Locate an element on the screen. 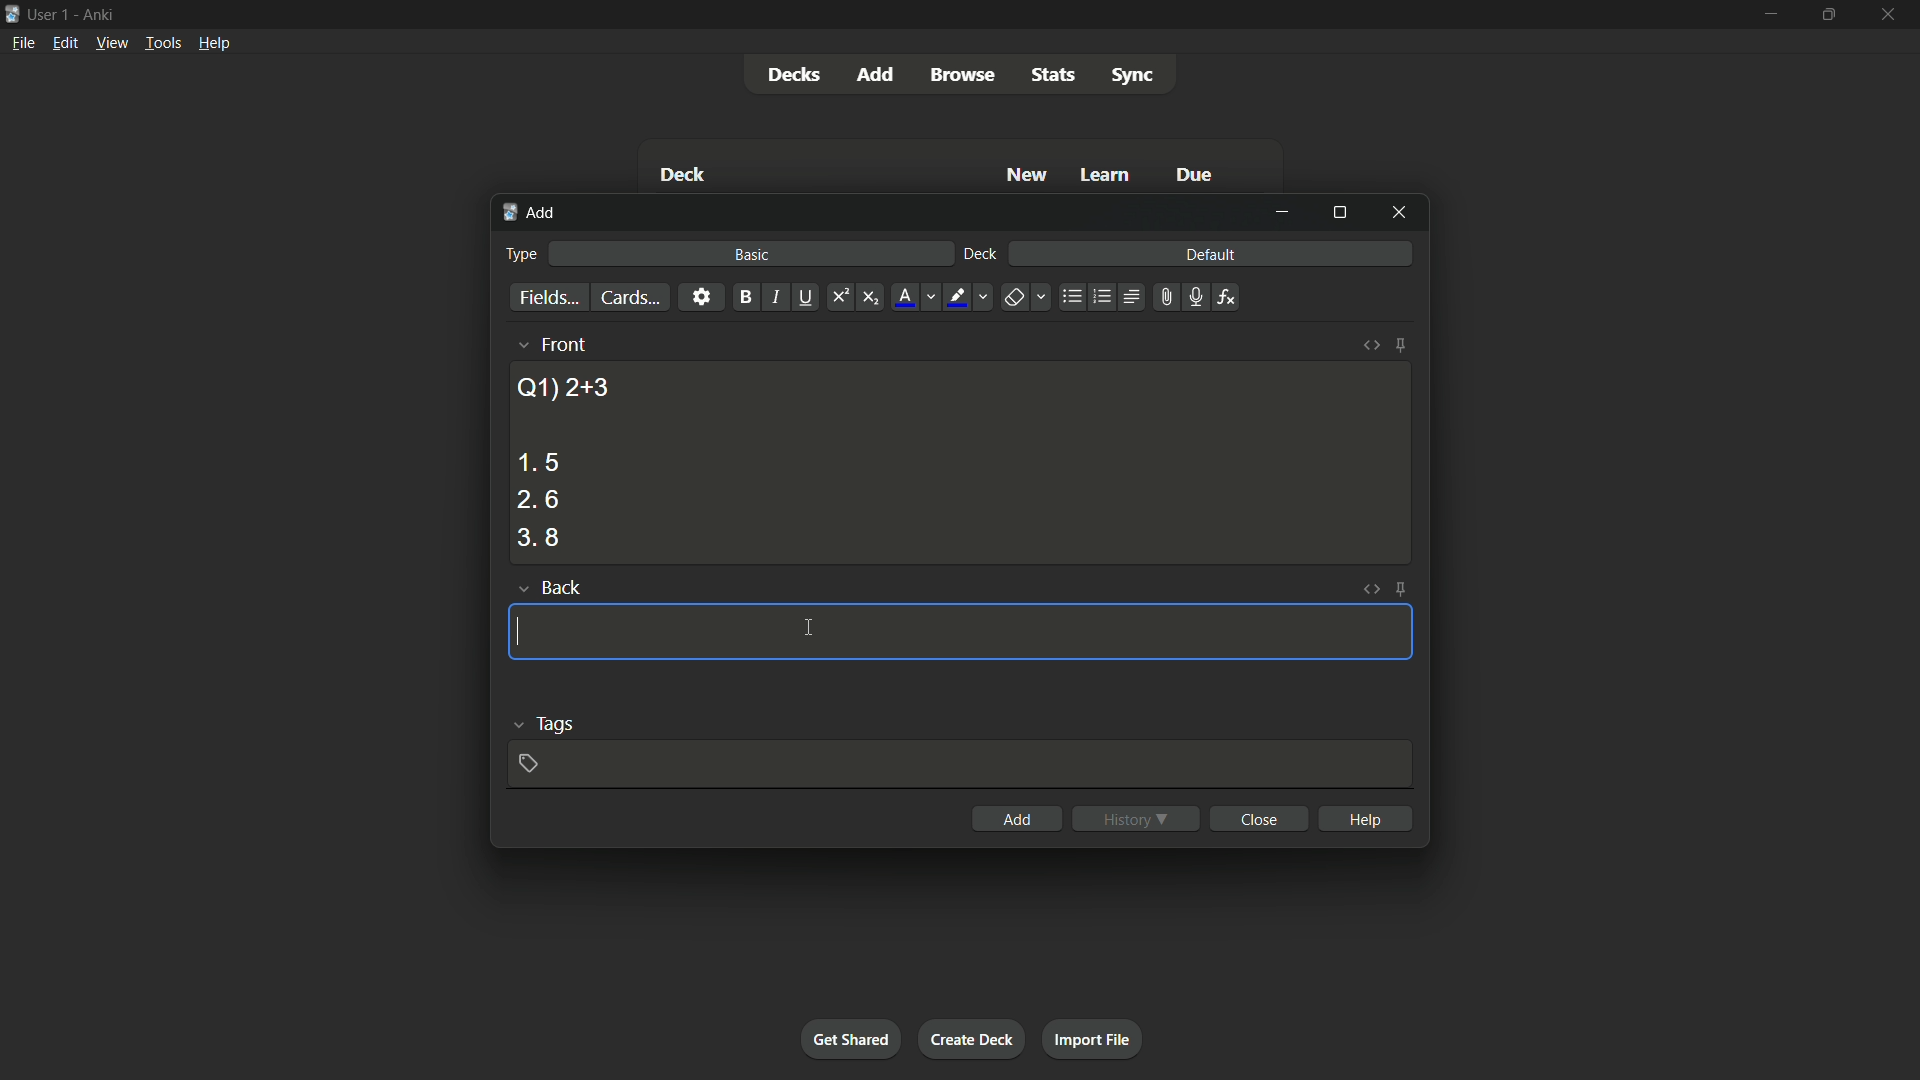 The image size is (1920, 1080). add is located at coordinates (879, 73).